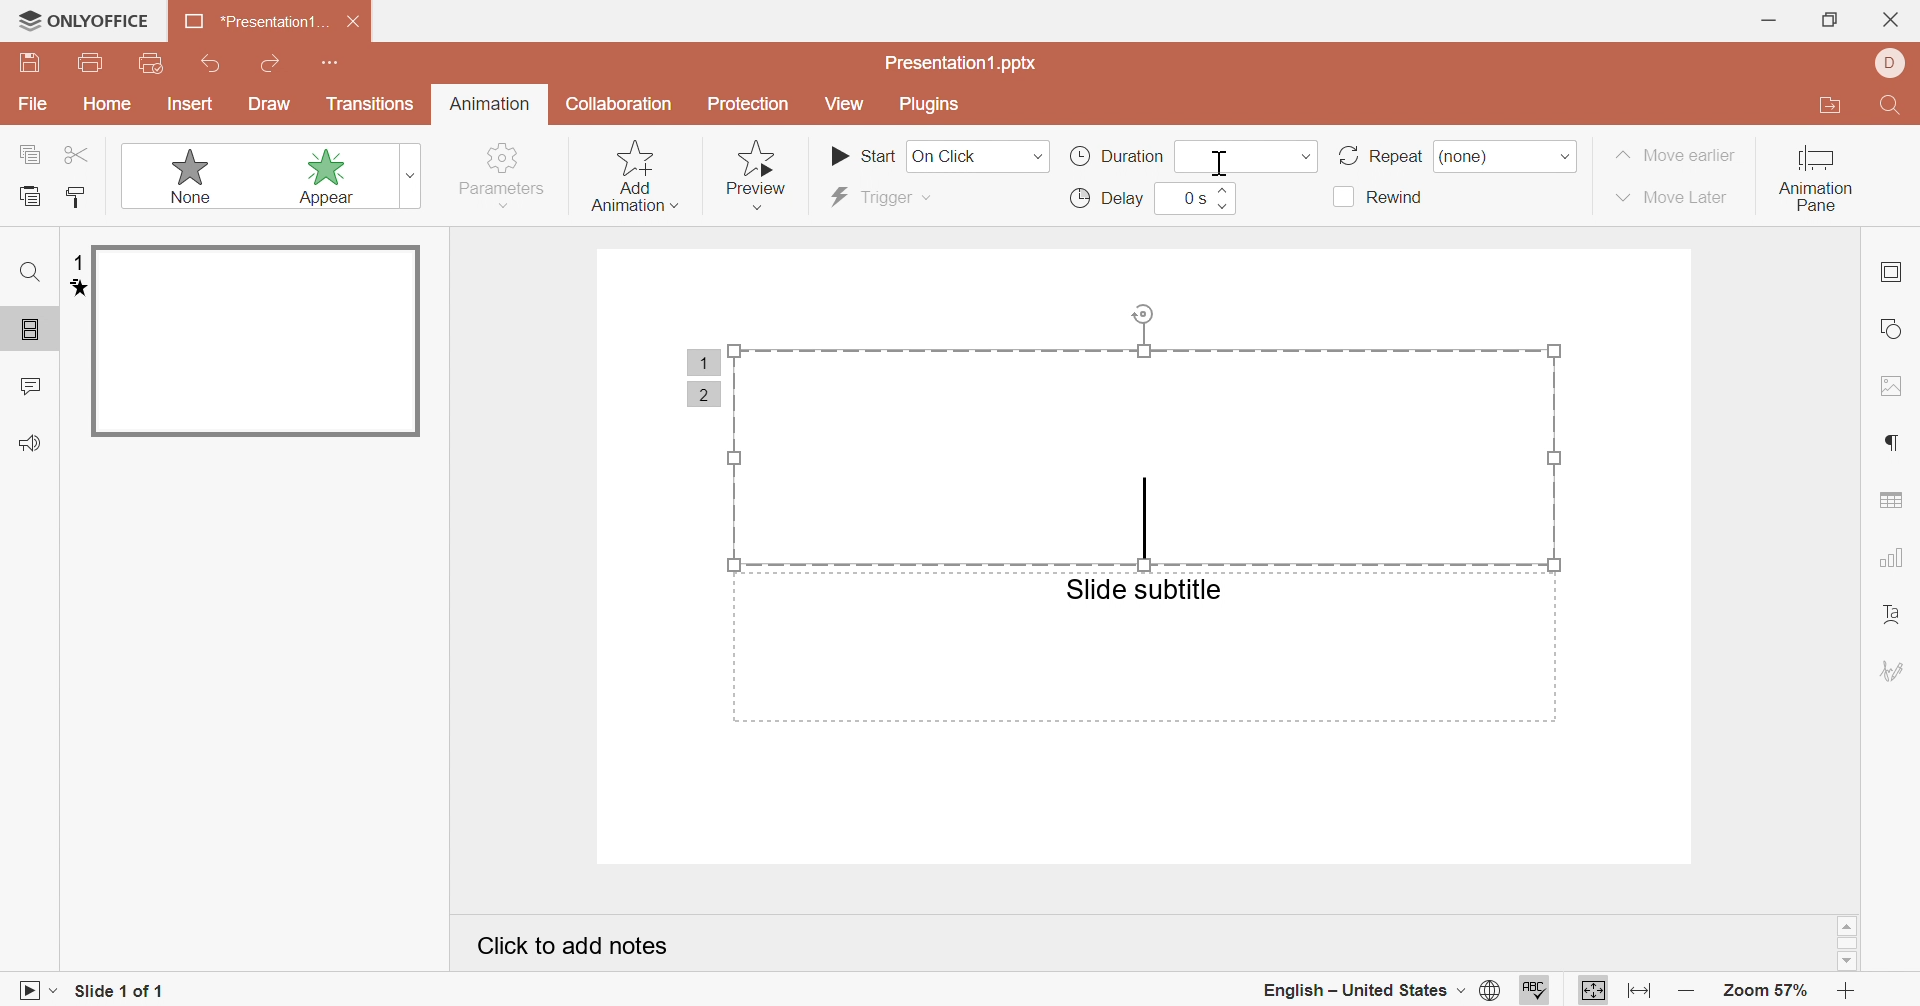  Describe the element at coordinates (977, 156) in the screenshot. I see `on click` at that location.